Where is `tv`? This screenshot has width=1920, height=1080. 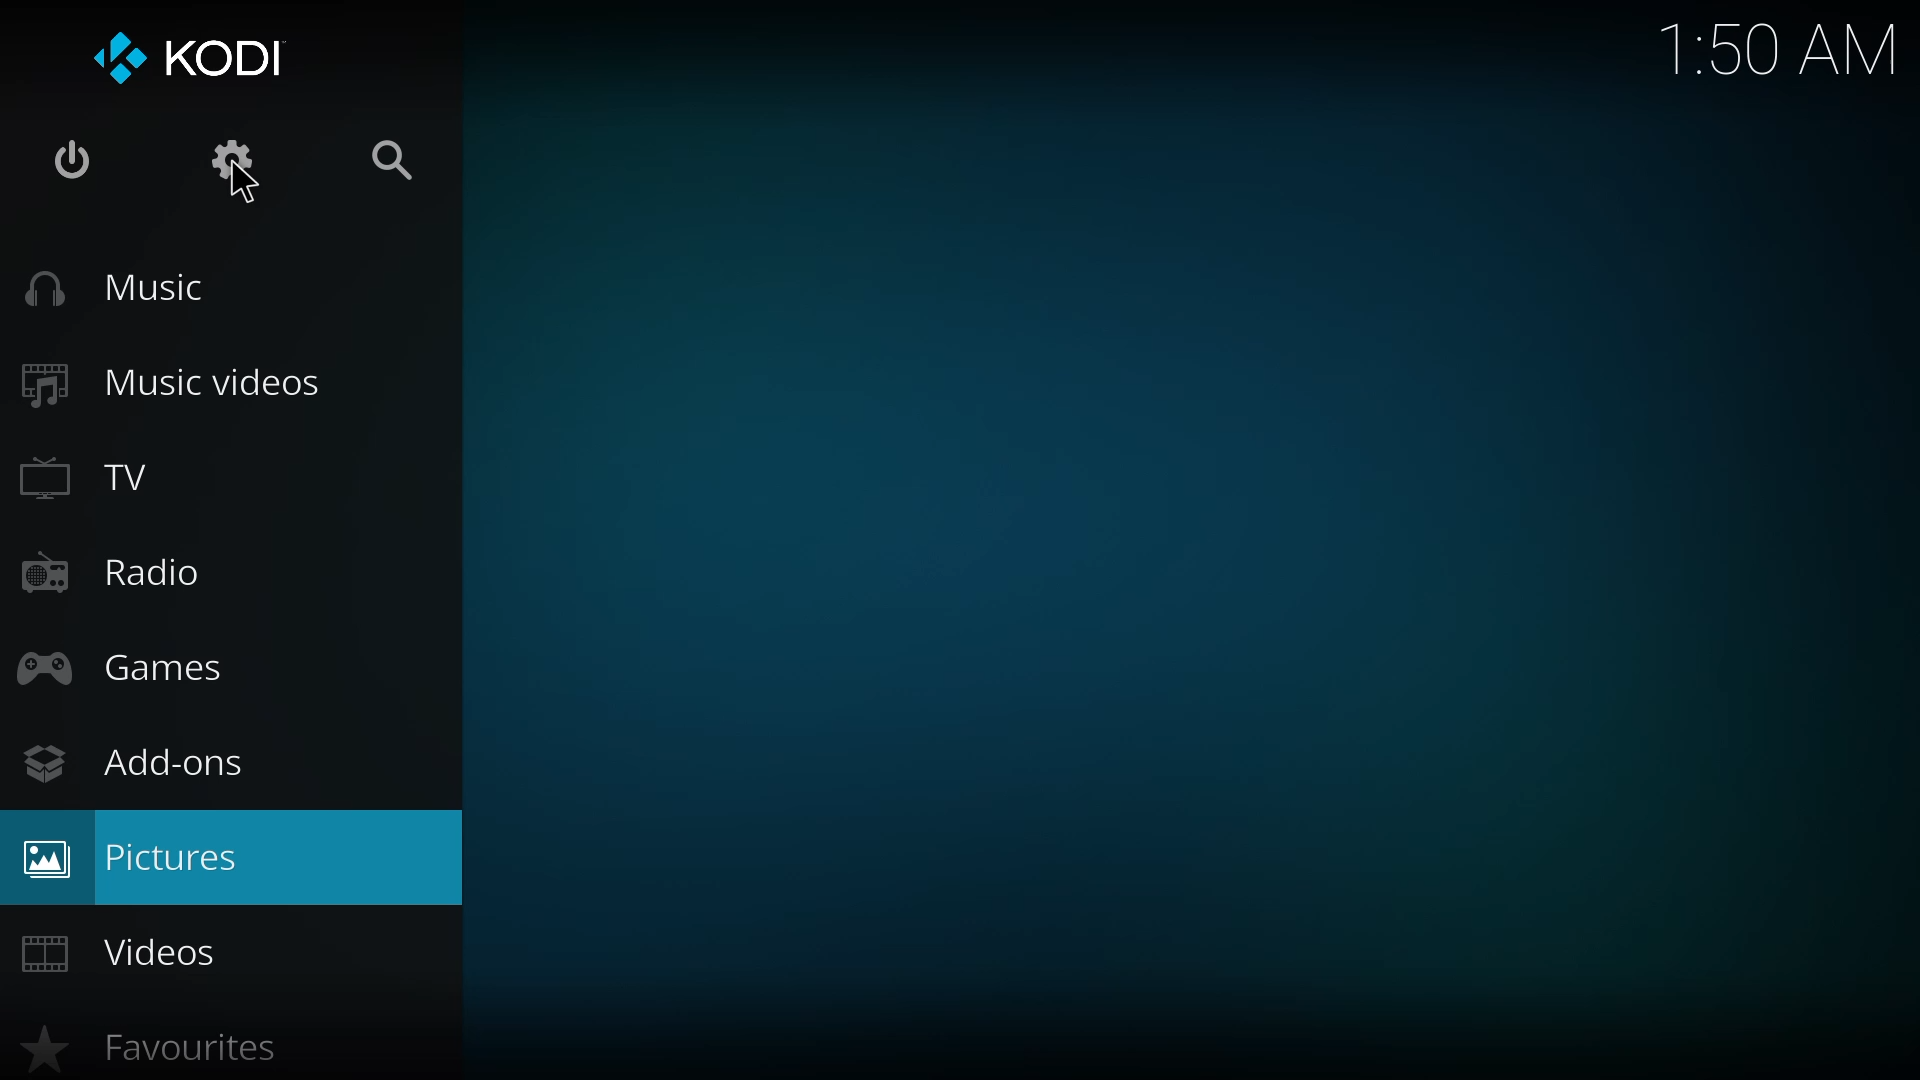 tv is located at coordinates (91, 481).